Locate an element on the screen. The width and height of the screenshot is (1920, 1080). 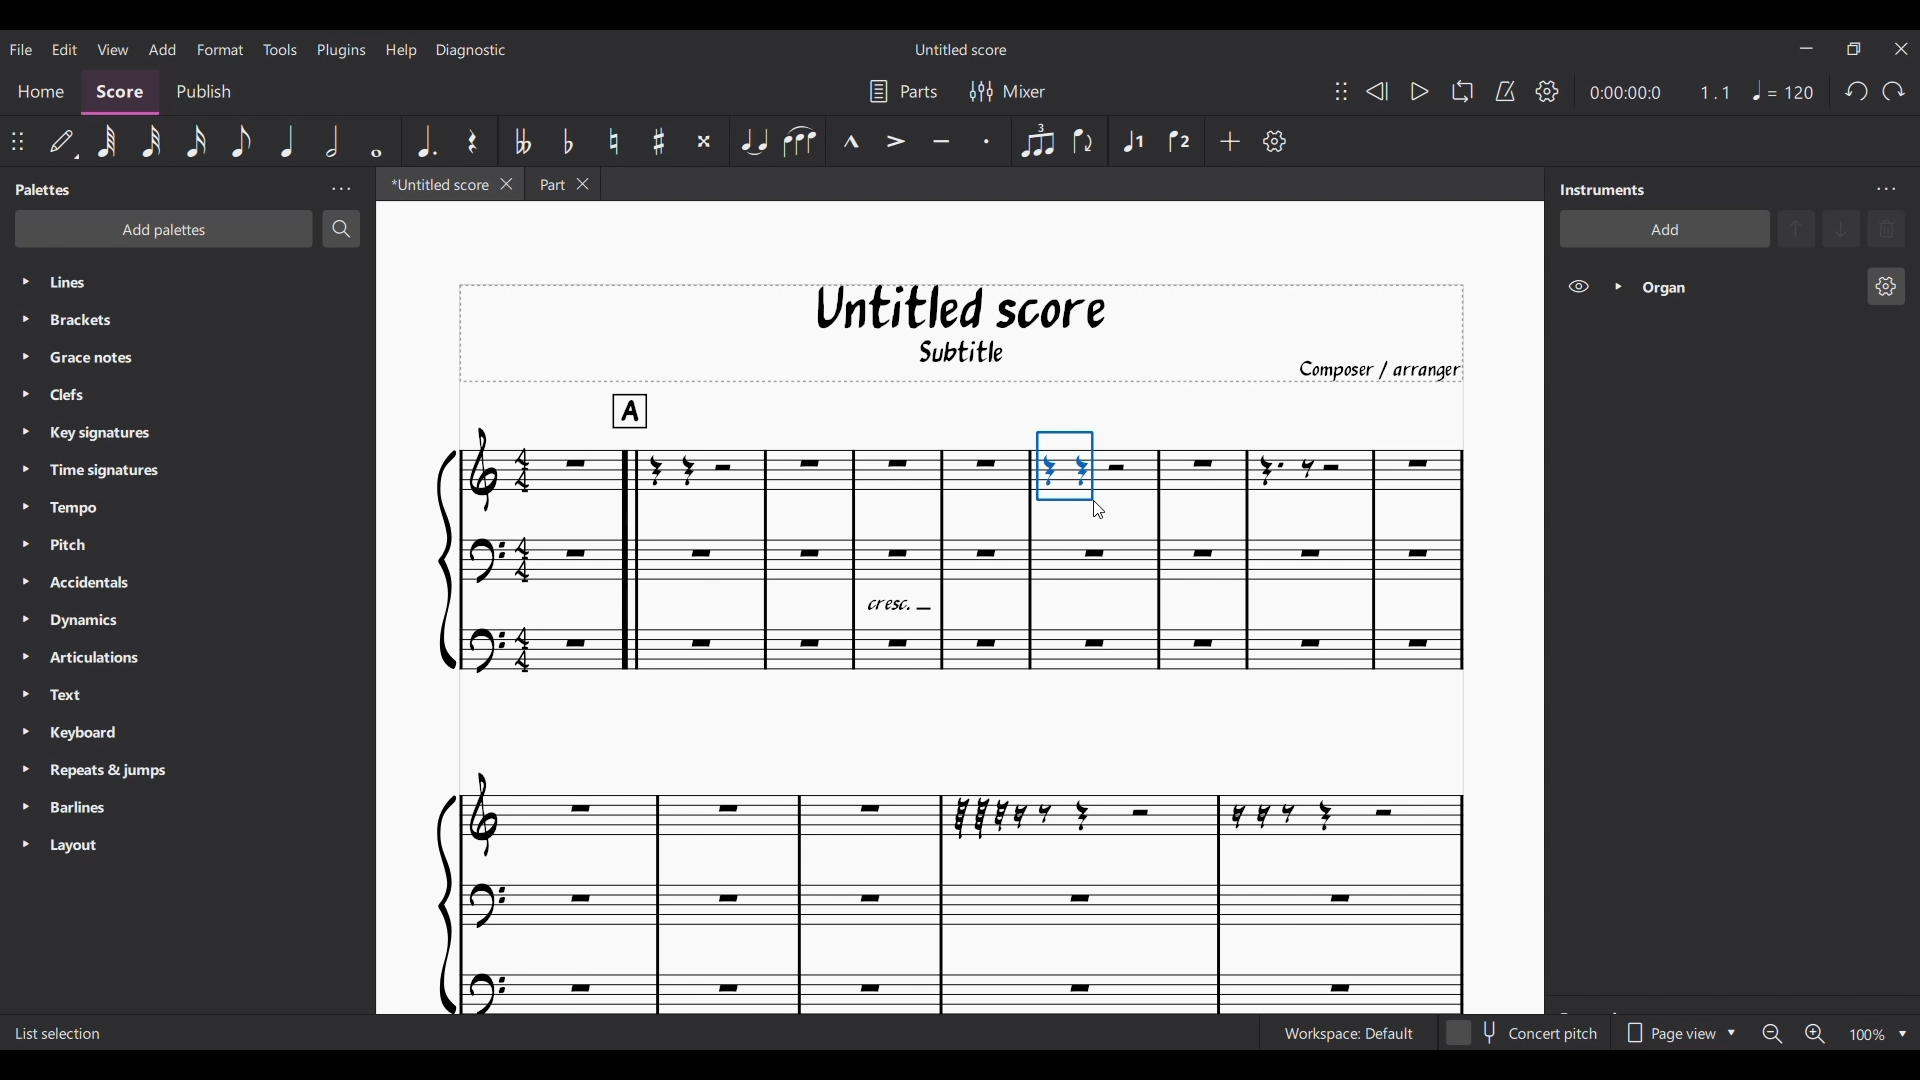
Whole note is located at coordinates (375, 141).